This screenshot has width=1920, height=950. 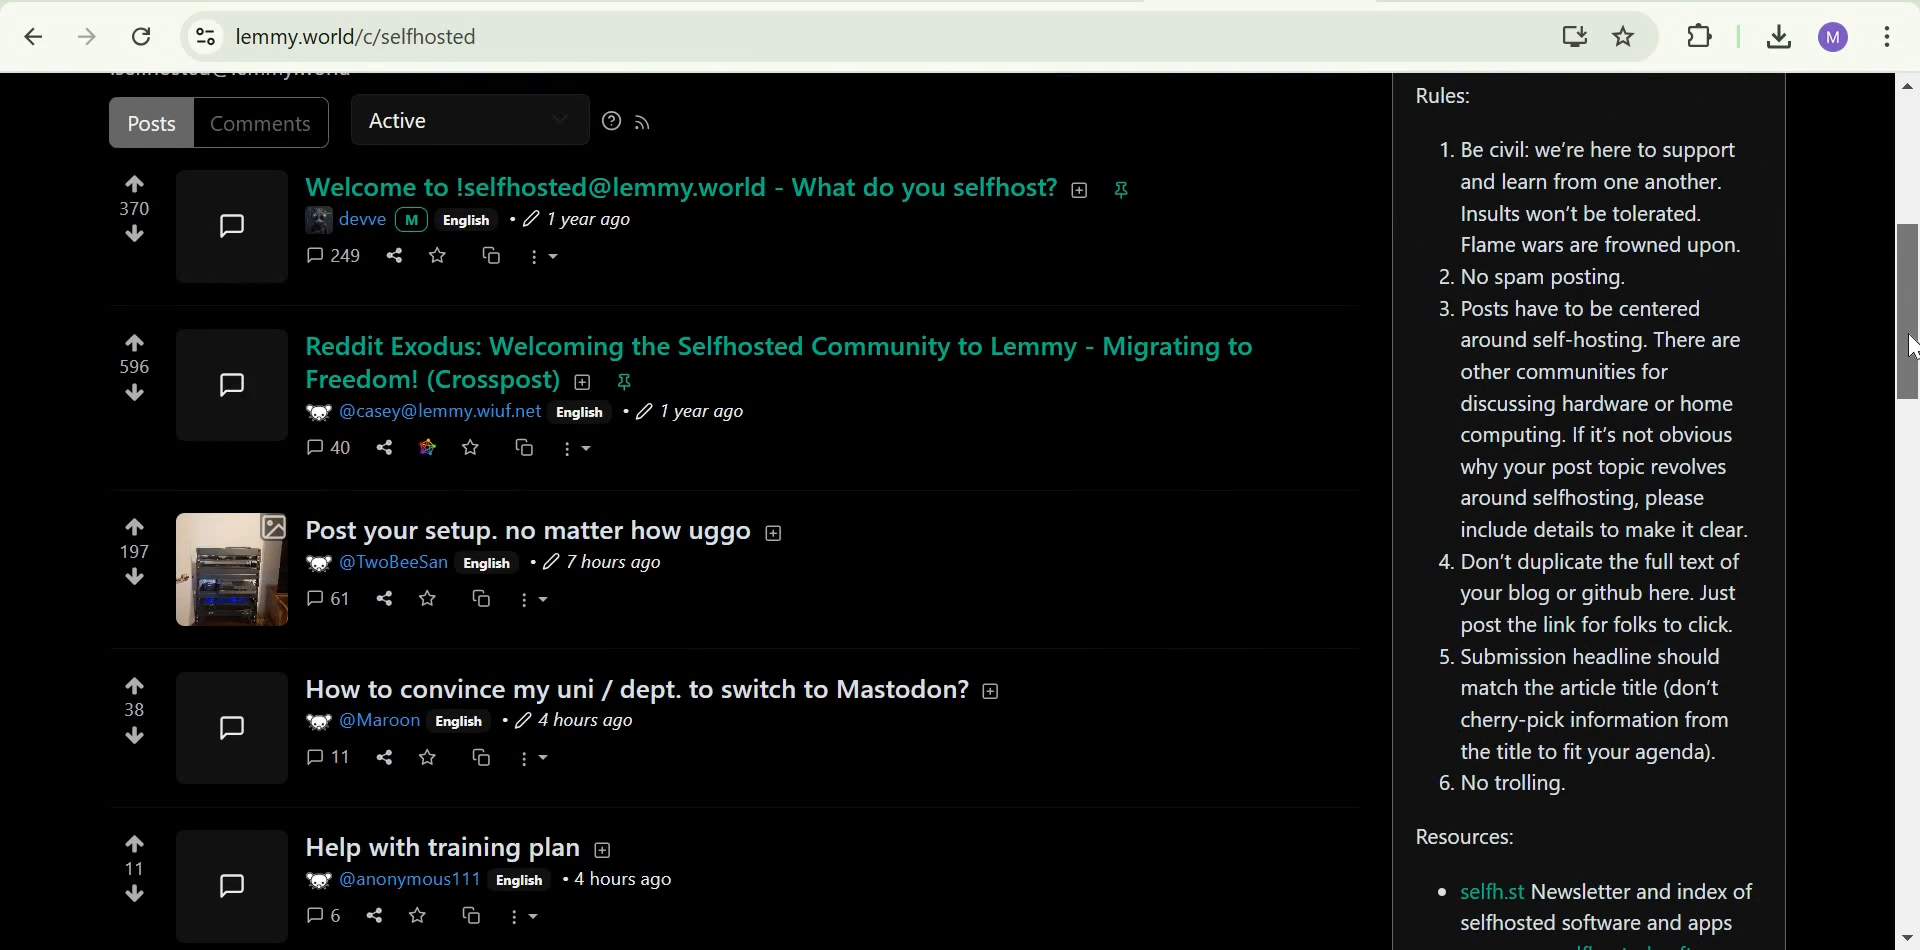 I want to click on downvote, so click(x=138, y=576).